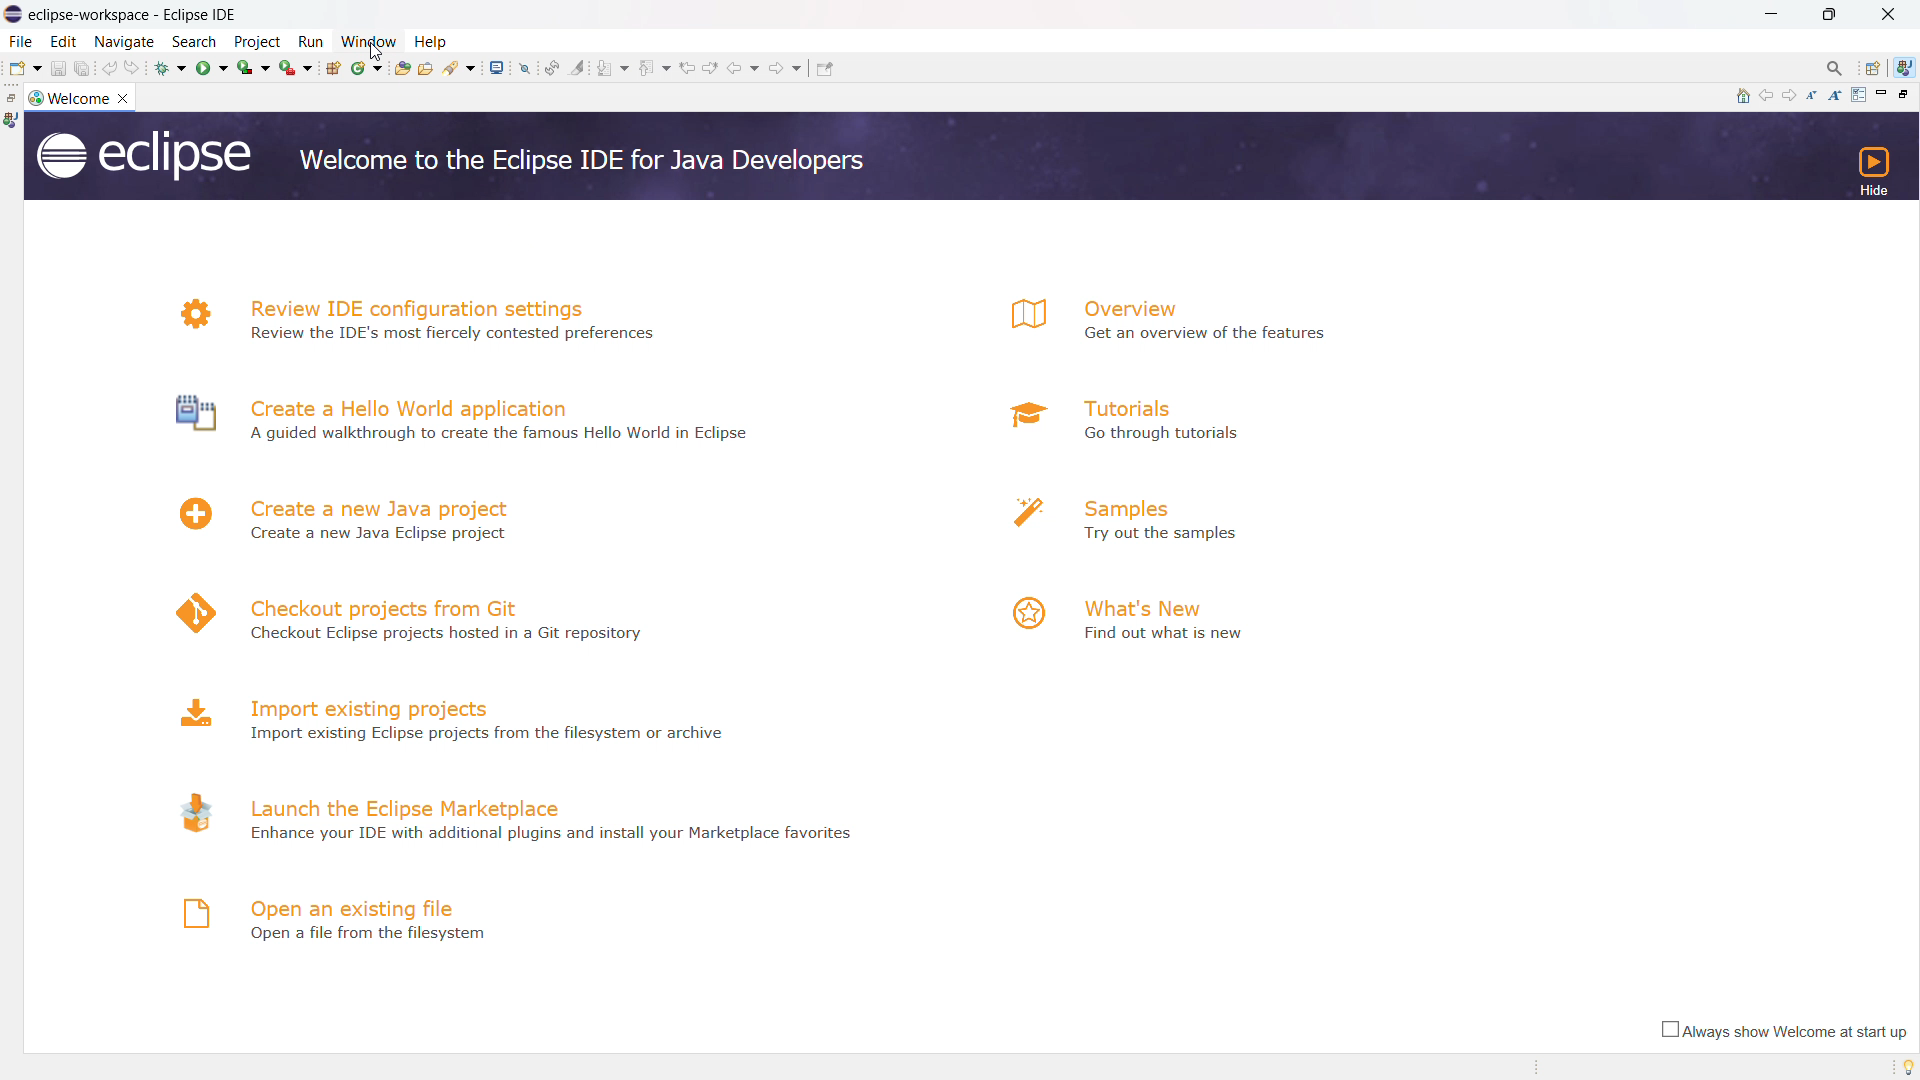 The image size is (1920, 1080). What do you see at coordinates (524, 68) in the screenshot?
I see `skip all break points` at bounding box center [524, 68].